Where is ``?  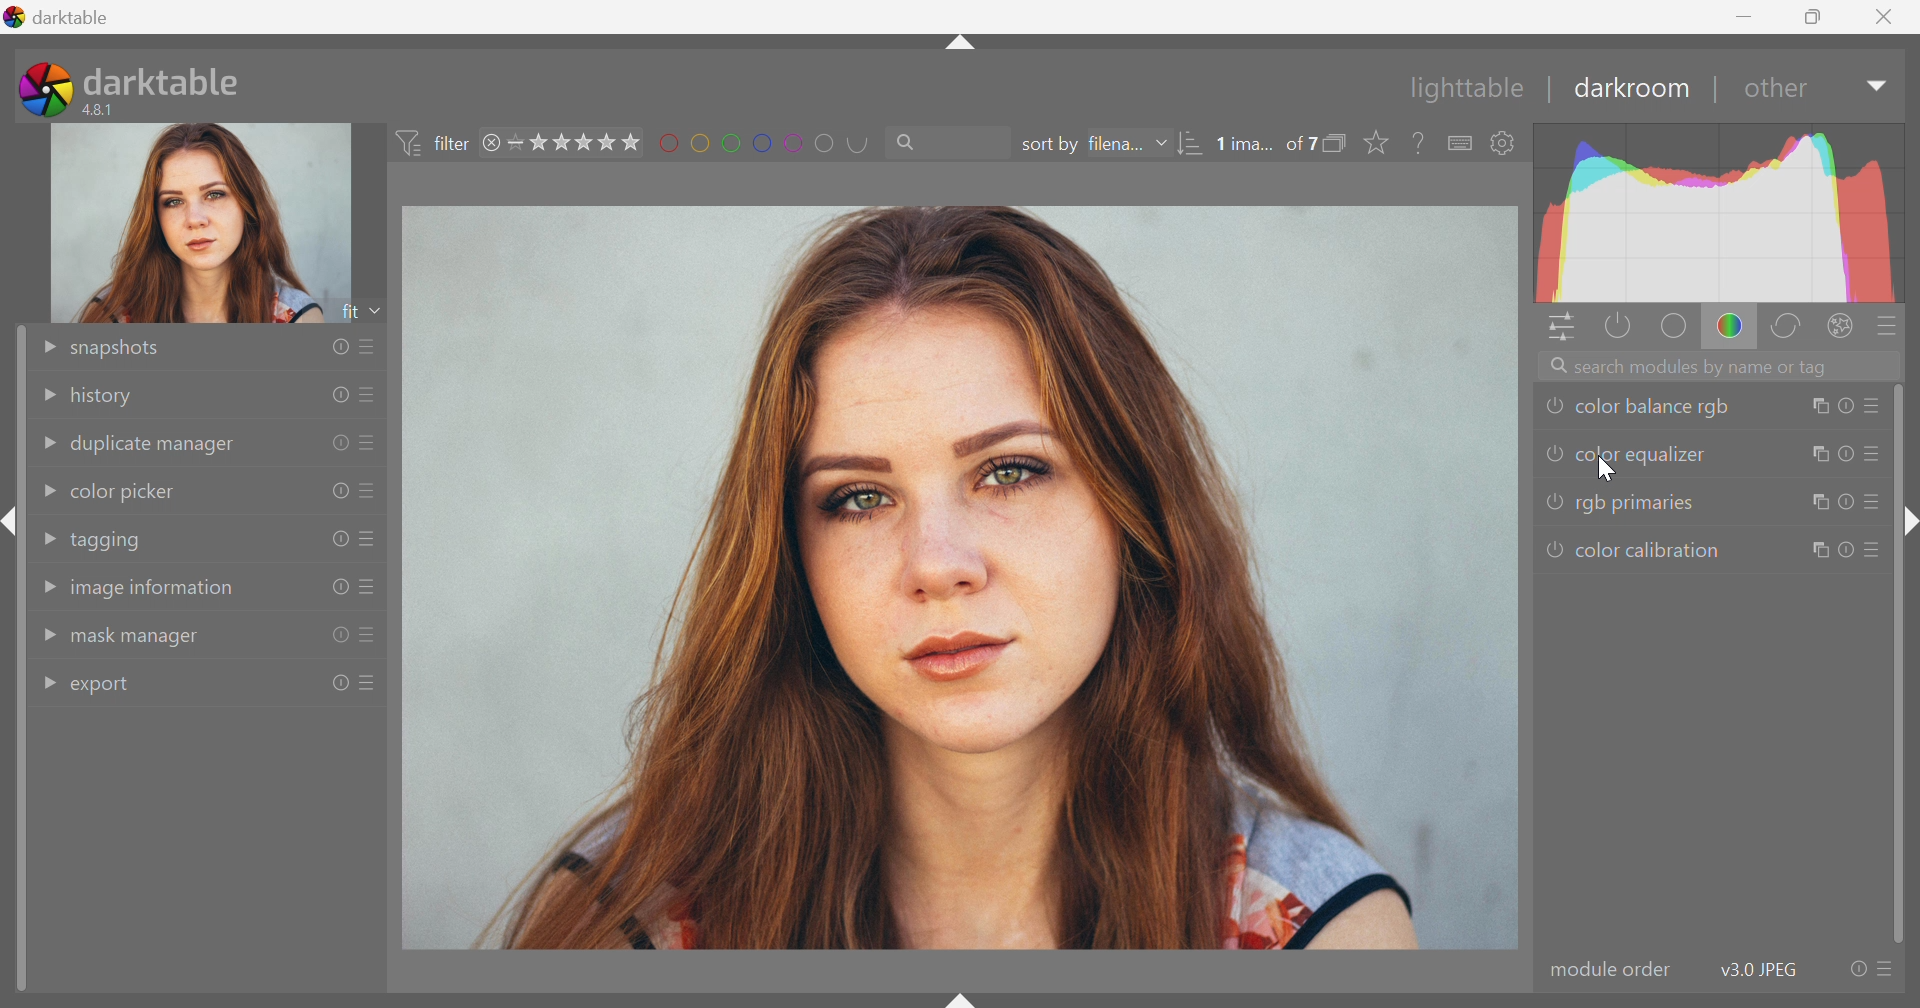
 is located at coordinates (1876, 500).